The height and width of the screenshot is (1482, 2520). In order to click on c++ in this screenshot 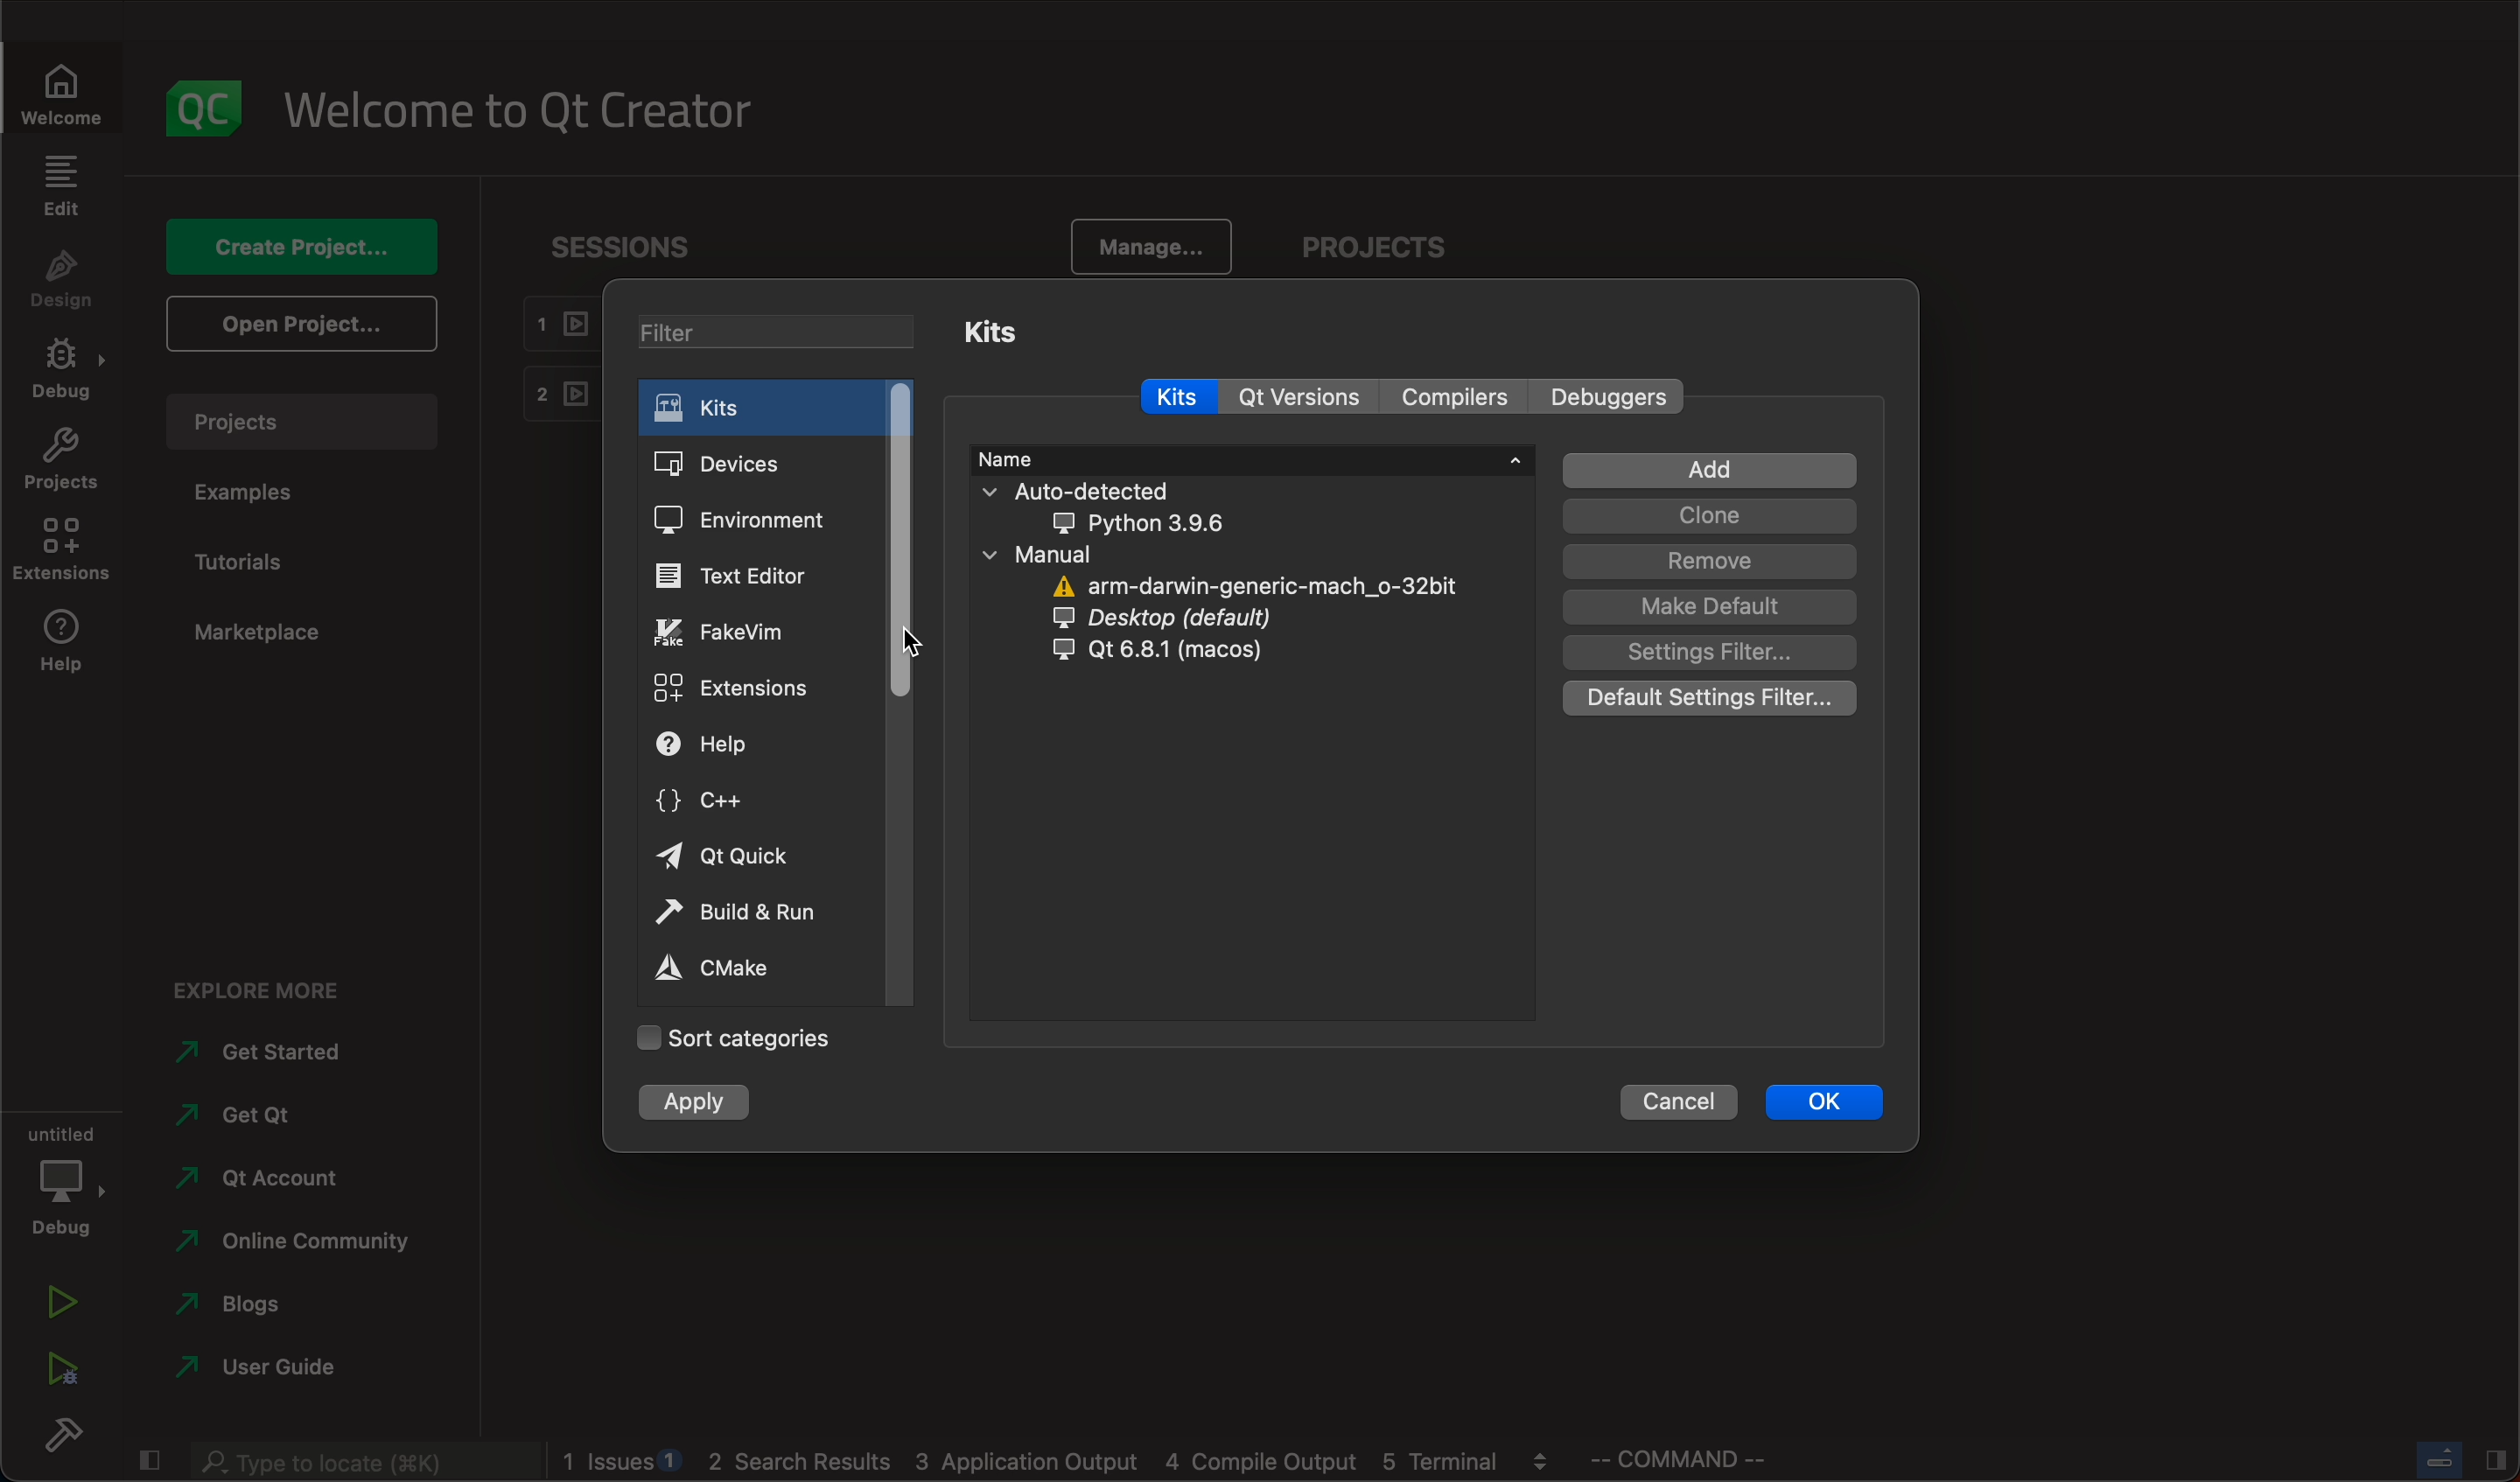, I will do `click(716, 803)`.